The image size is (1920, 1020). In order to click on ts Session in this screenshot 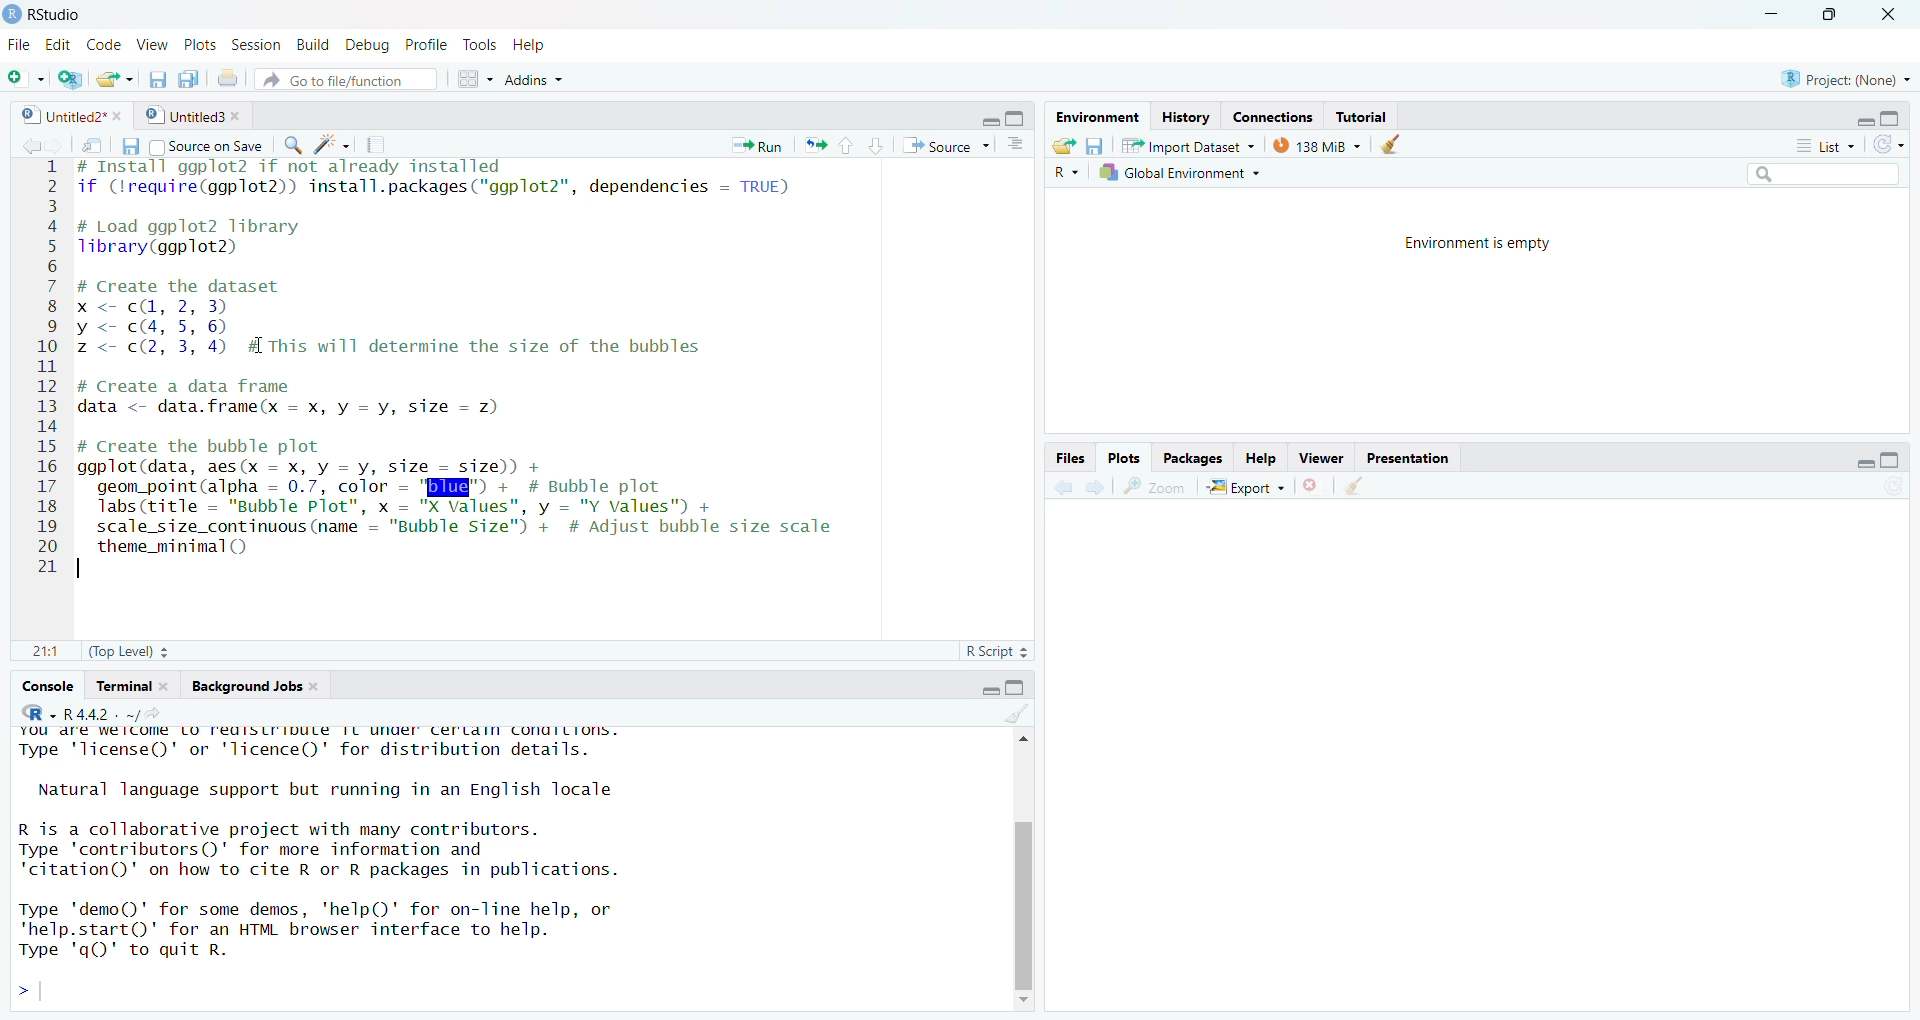, I will do `click(254, 44)`.